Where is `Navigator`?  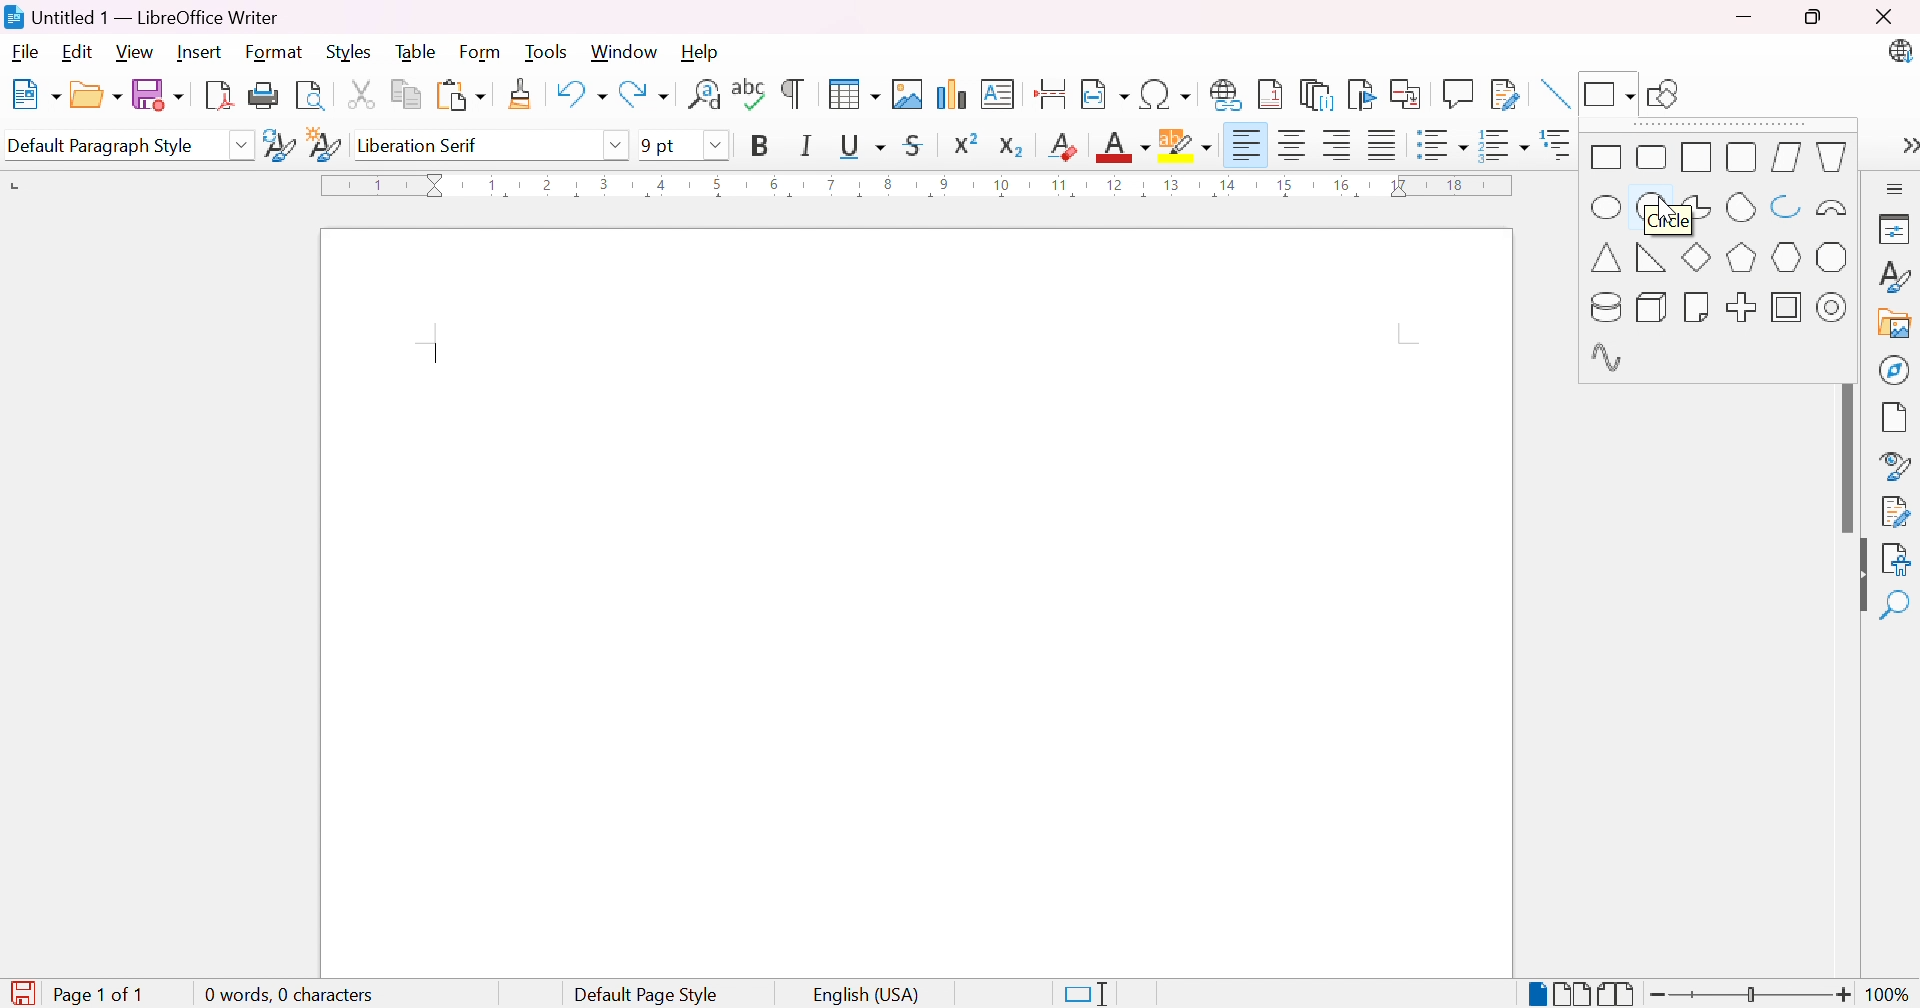 Navigator is located at coordinates (1894, 369).